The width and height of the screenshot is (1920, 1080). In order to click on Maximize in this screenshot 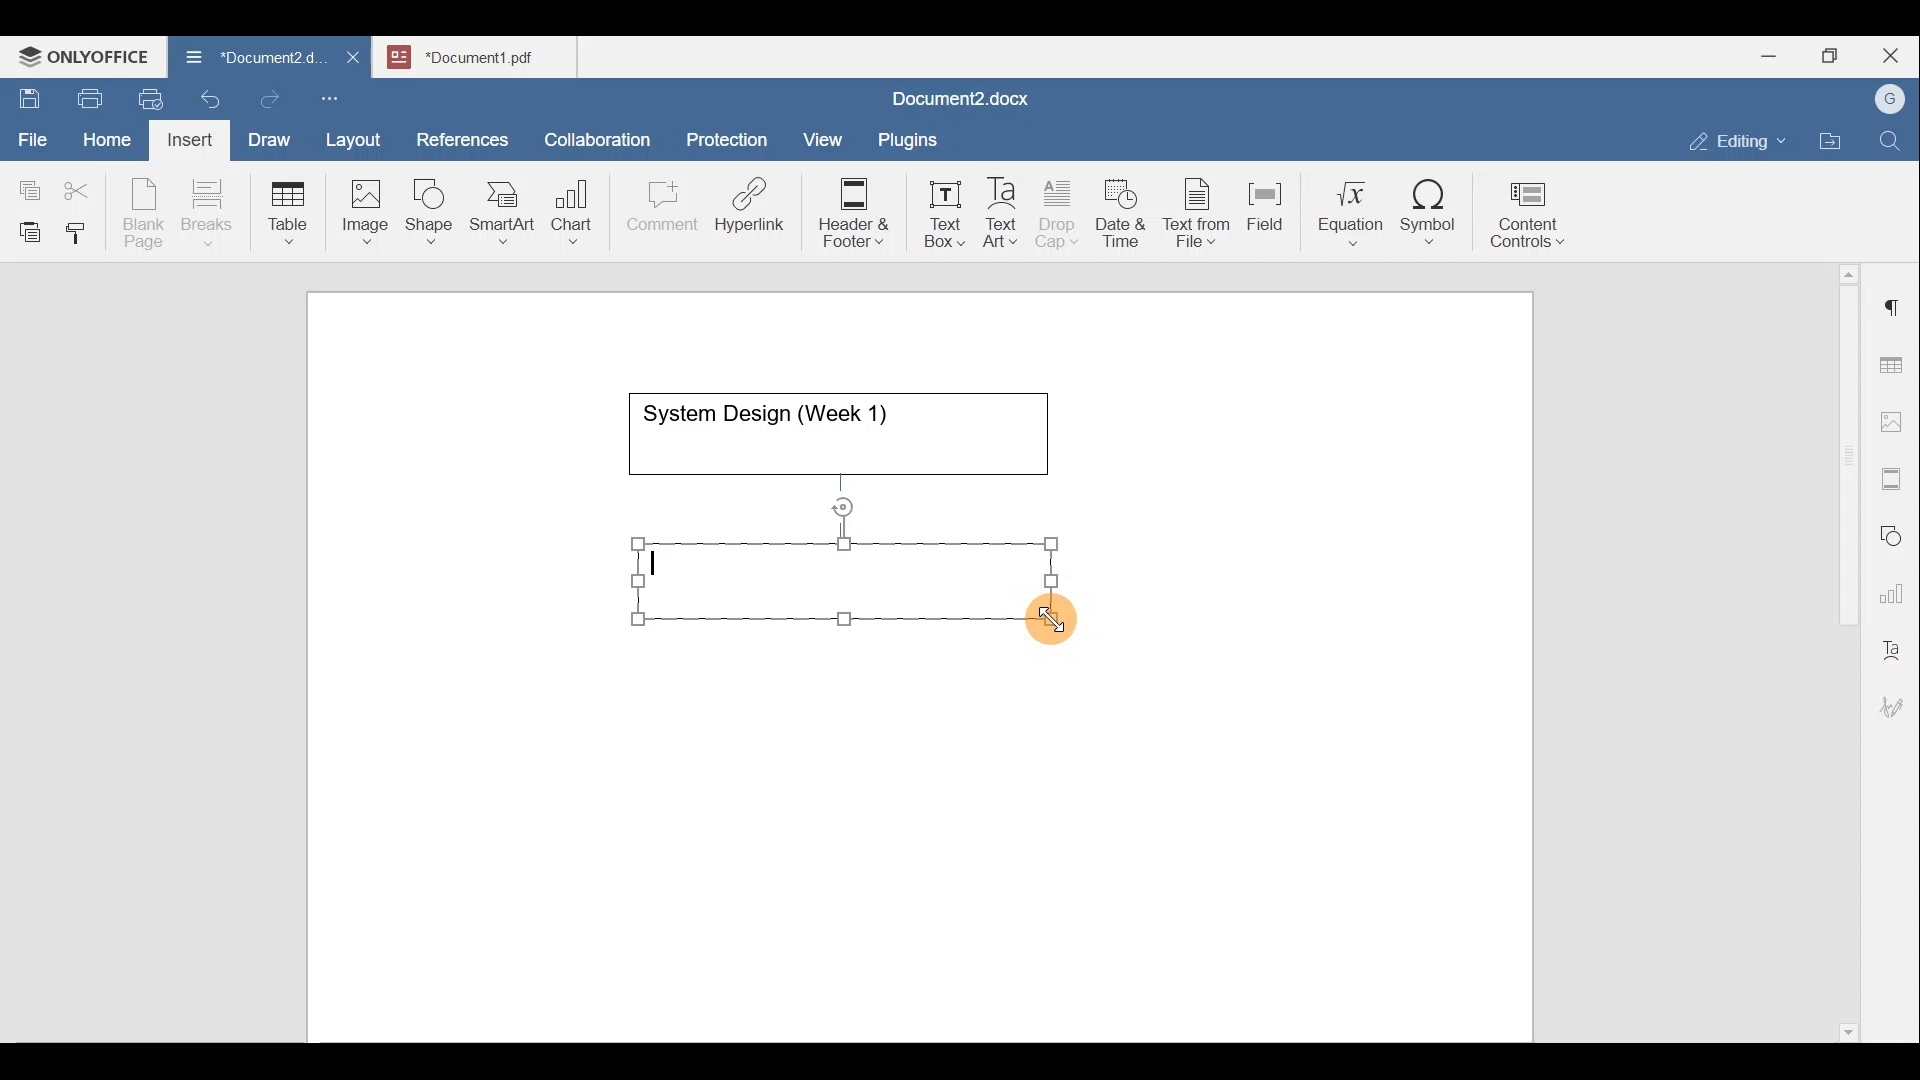, I will do `click(1835, 56)`.